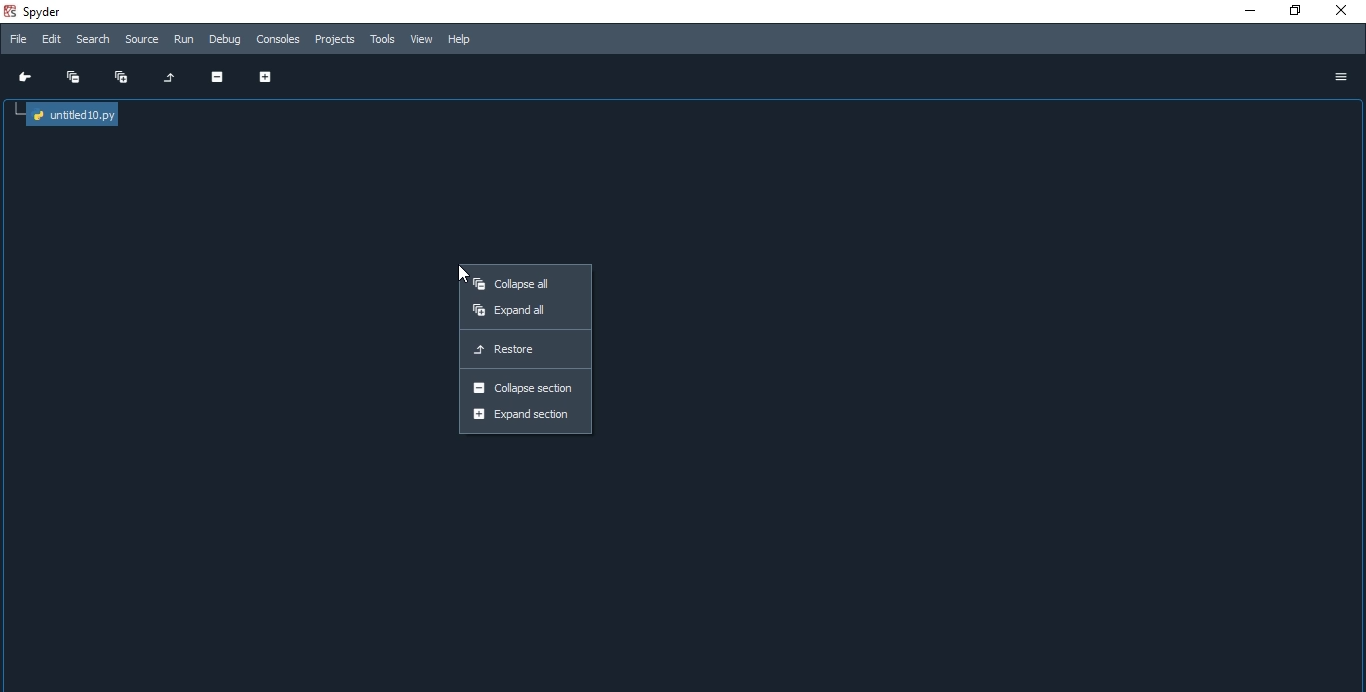 This screenshot has height=692, width=1366. I want to click on Expand all, so click(521, 312).